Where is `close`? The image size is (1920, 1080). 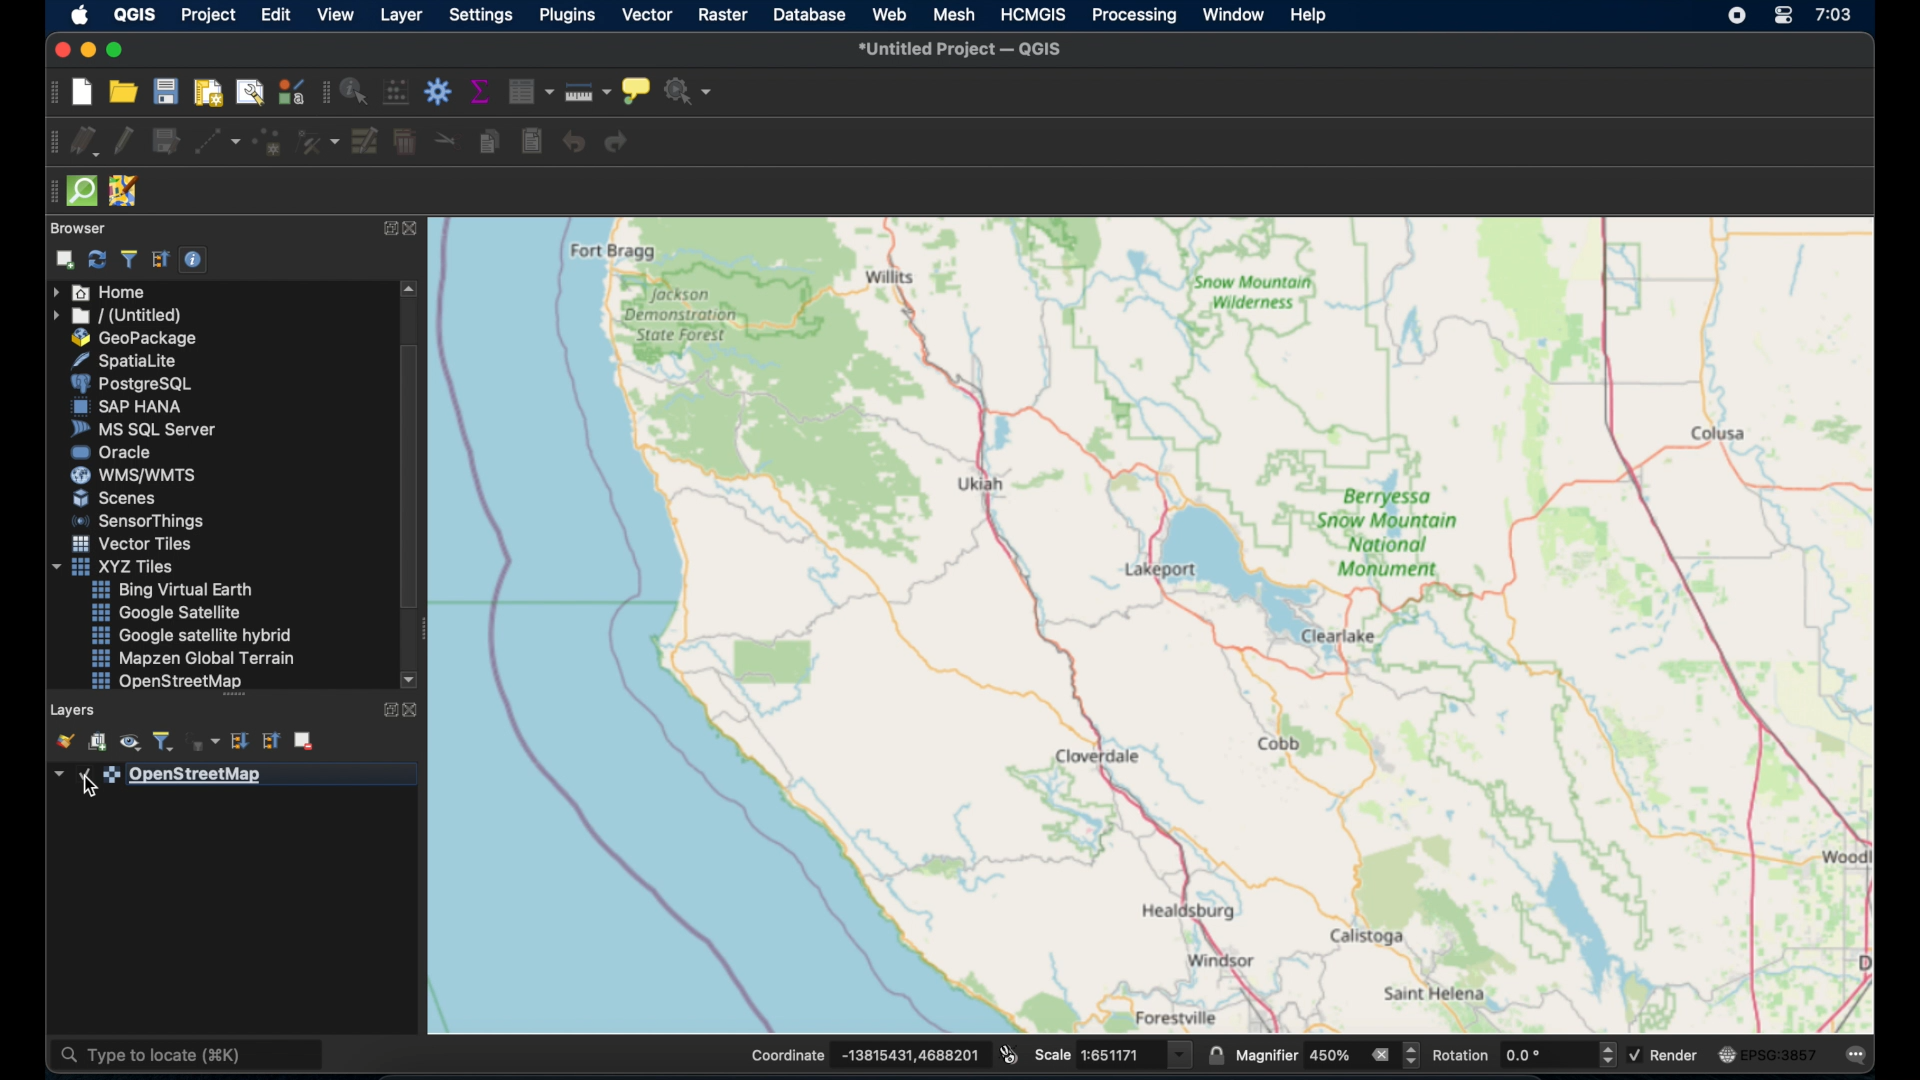
close is located at coordinates (414, 229).